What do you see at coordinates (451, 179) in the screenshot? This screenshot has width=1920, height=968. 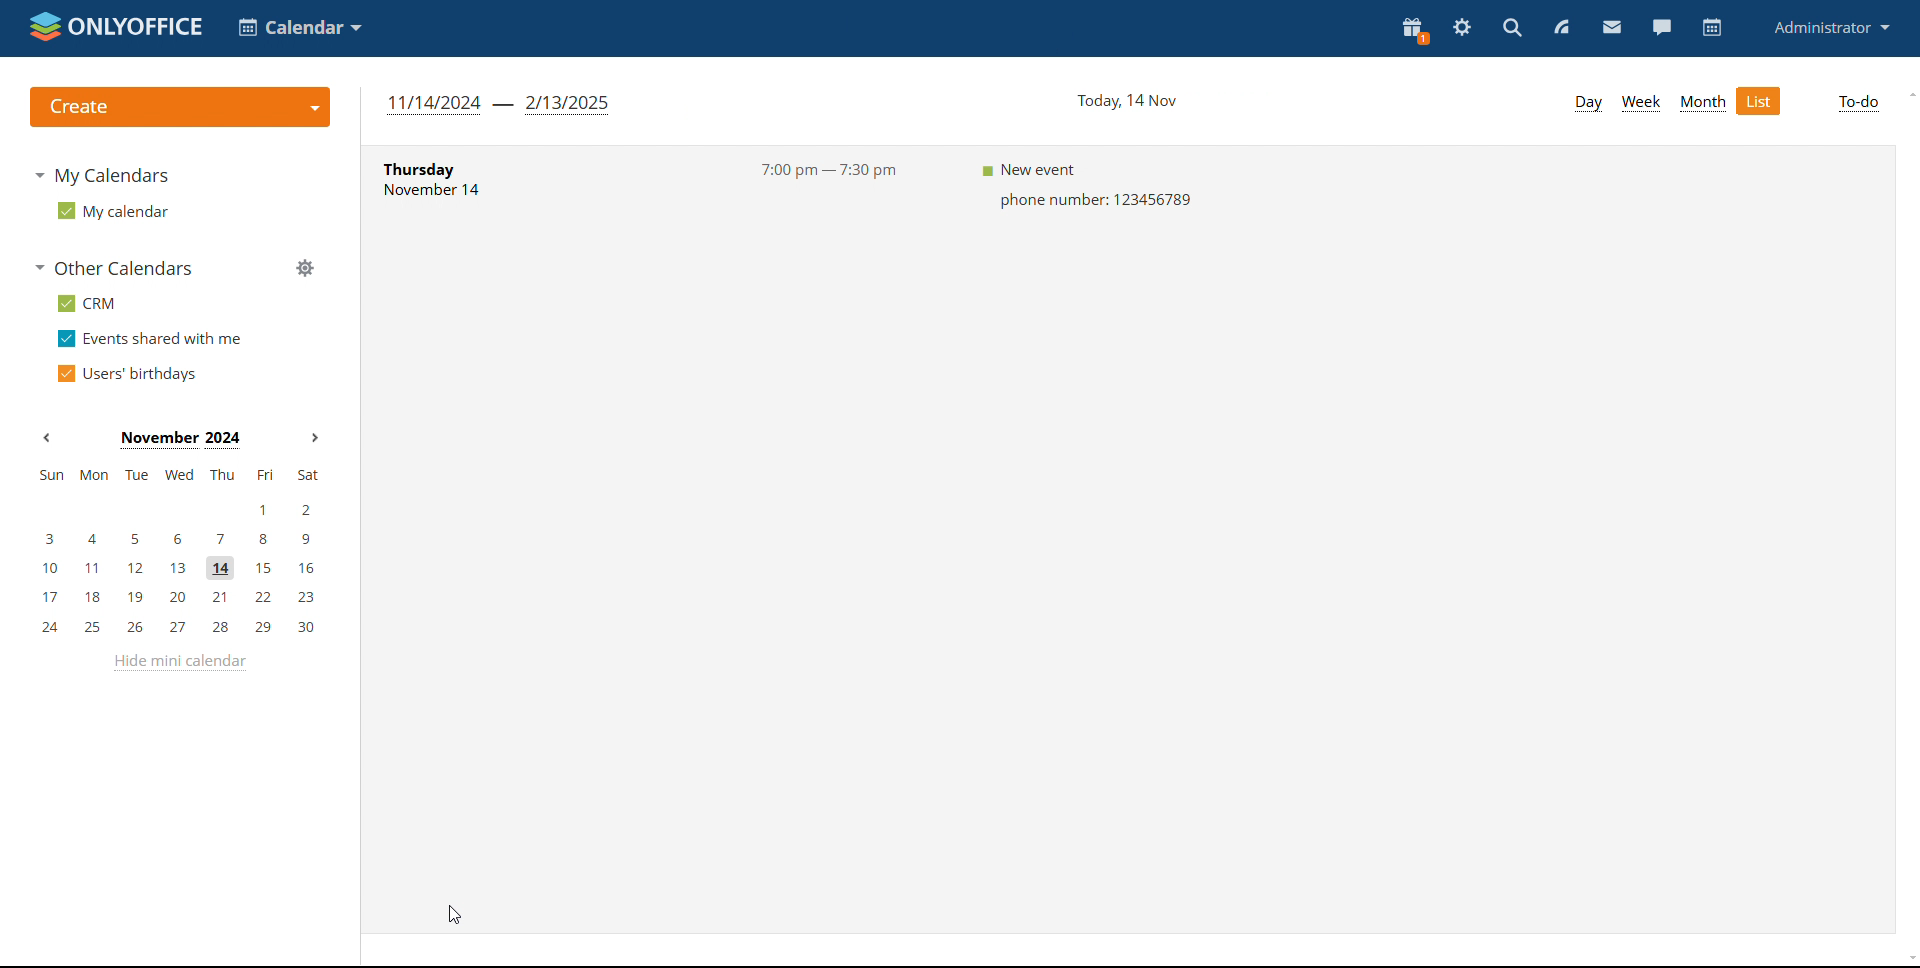 I see `Day and date` at bounding box center [451, 179].